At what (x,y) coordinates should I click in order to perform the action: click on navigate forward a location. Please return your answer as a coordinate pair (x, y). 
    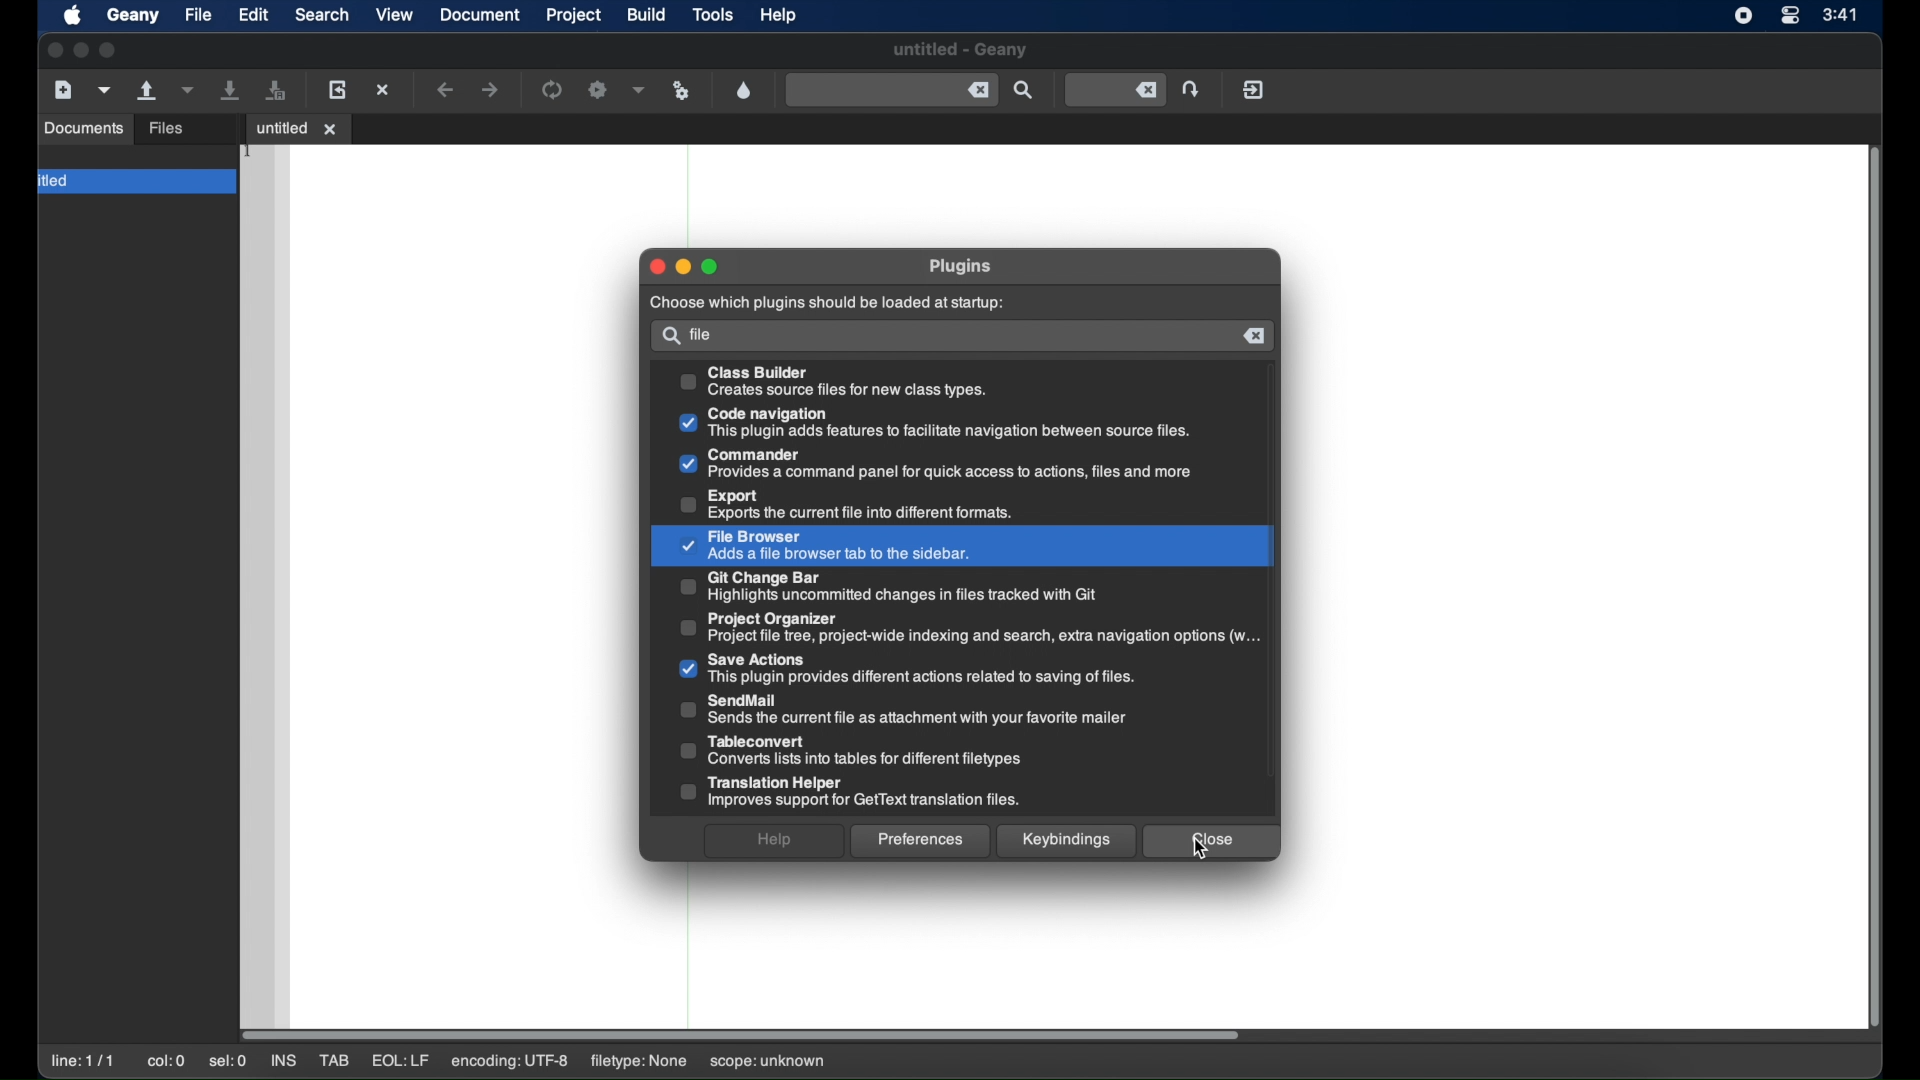
    Looking at the image, I should click on (491, 90).